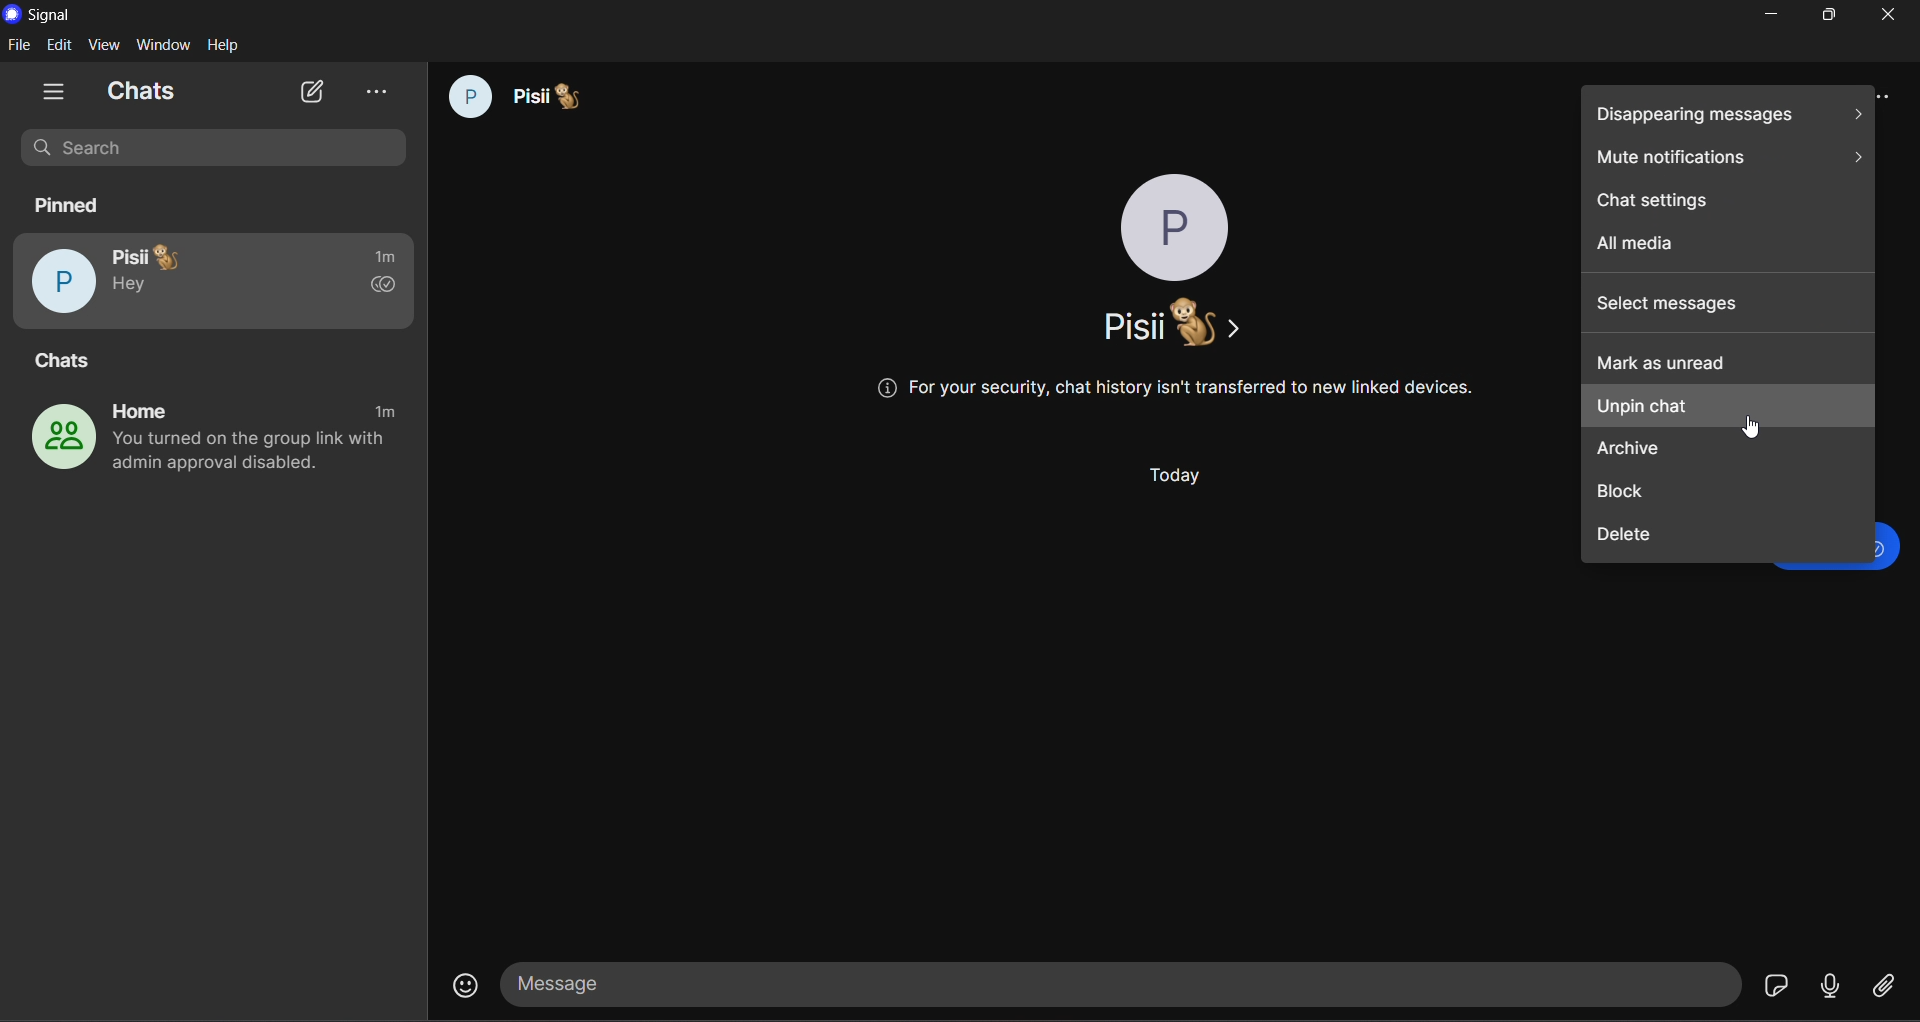  Describe the element at coordinates (1729, 538) in the screenshot. I see `delete` at that location.